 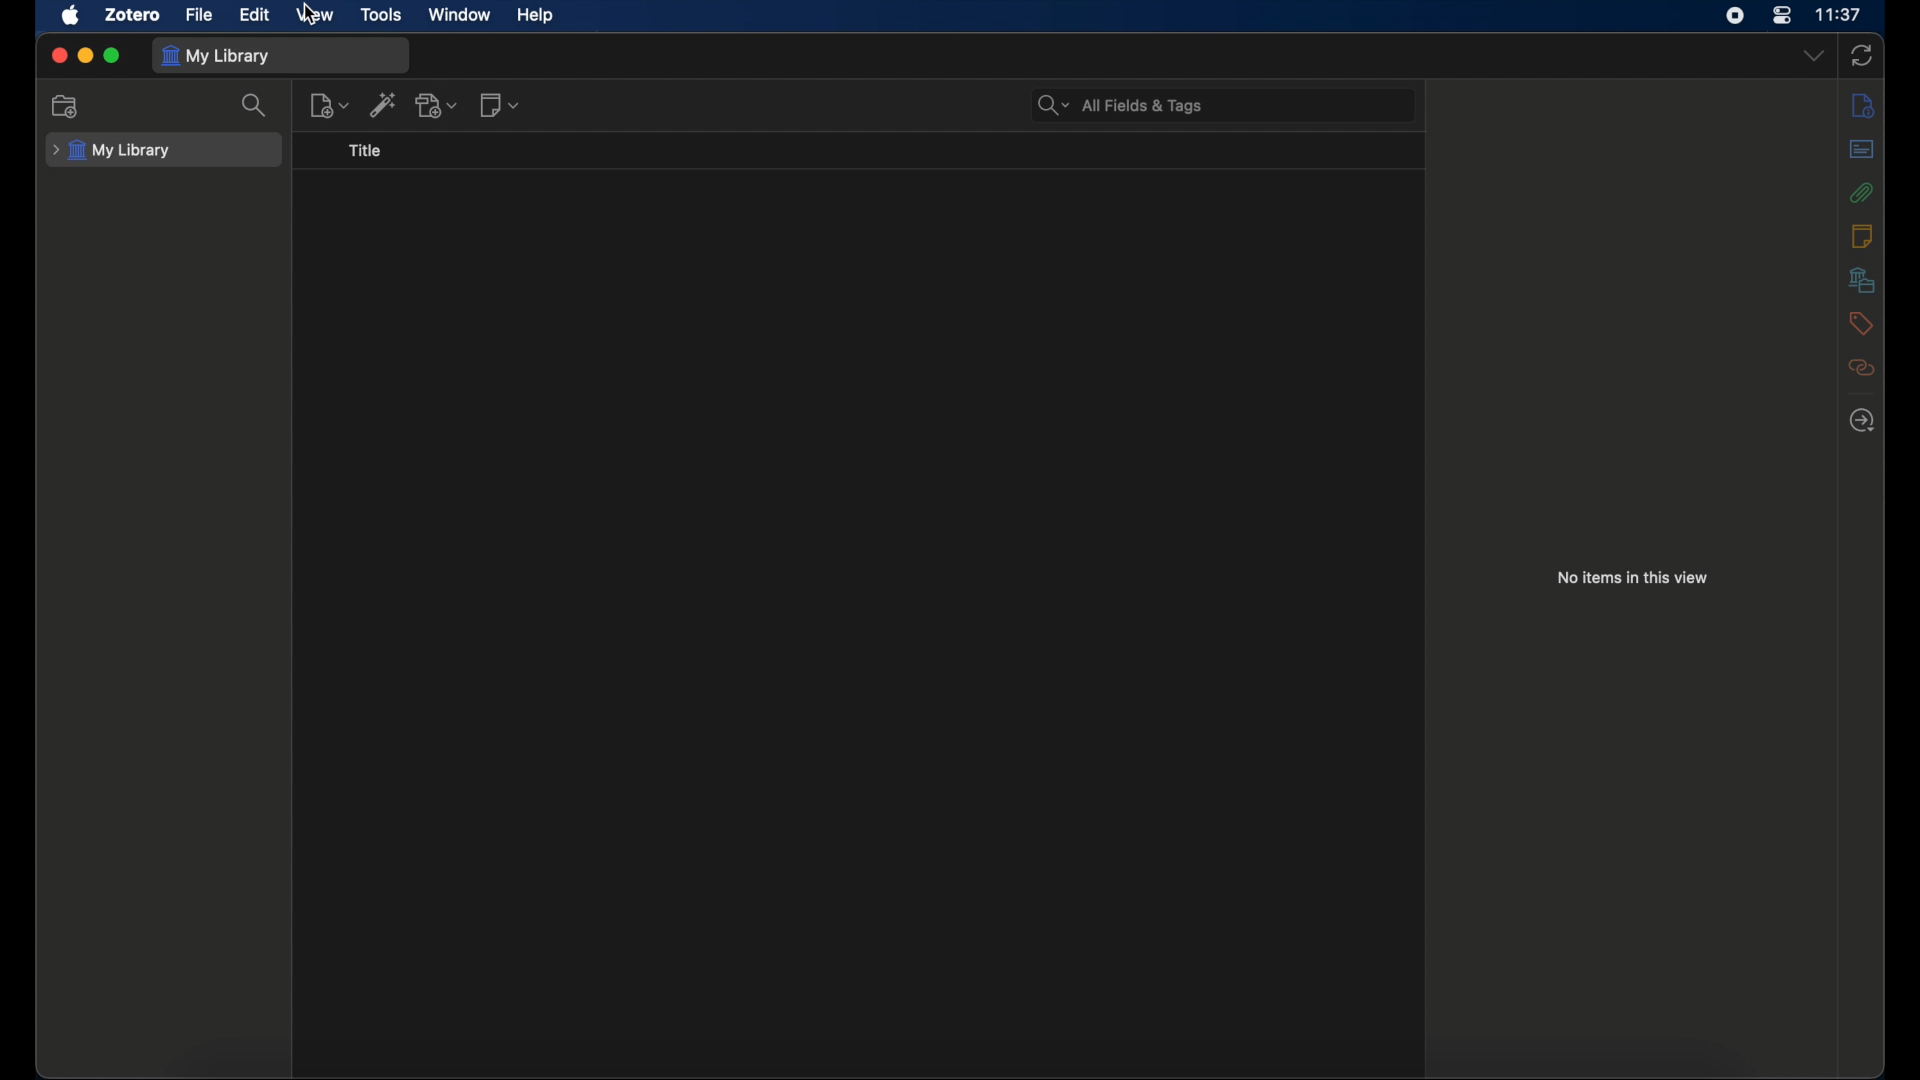 I want to click on related, so click(x=1862, y=368).